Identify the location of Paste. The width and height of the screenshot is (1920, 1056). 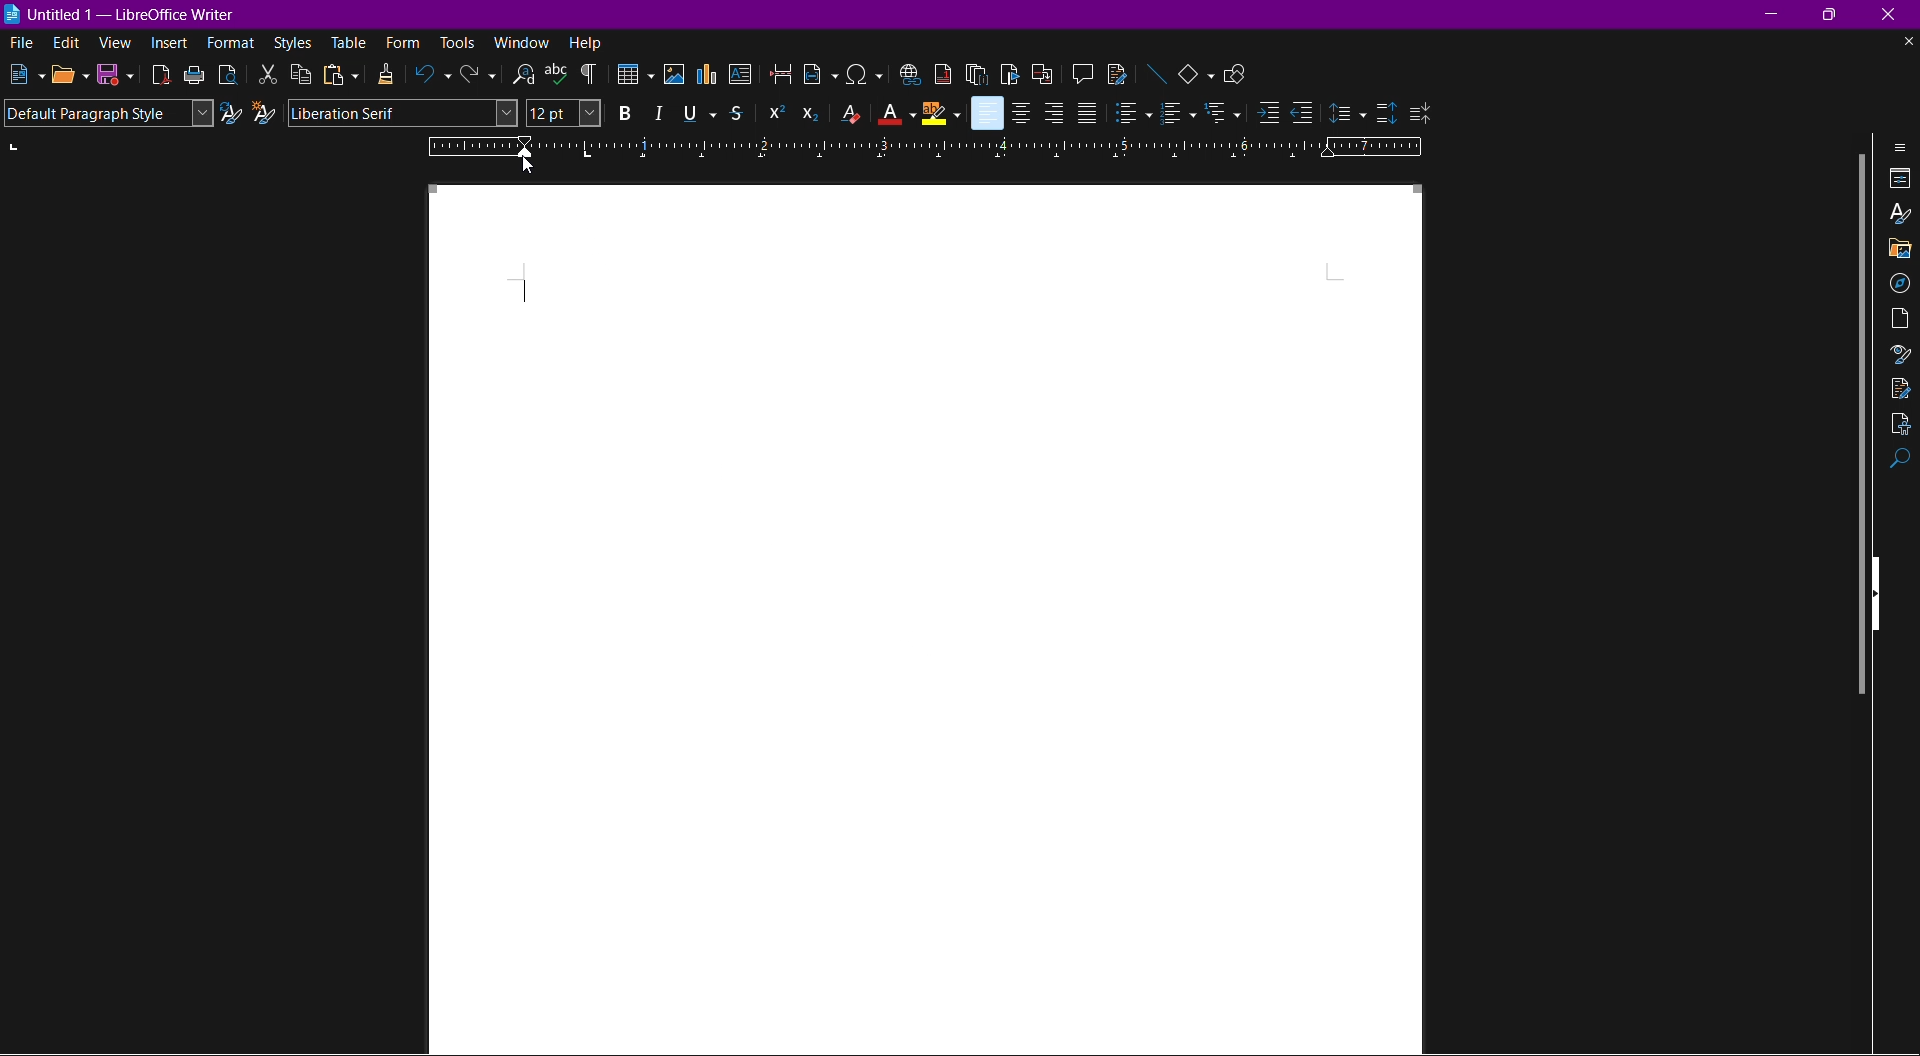
(339, 75).